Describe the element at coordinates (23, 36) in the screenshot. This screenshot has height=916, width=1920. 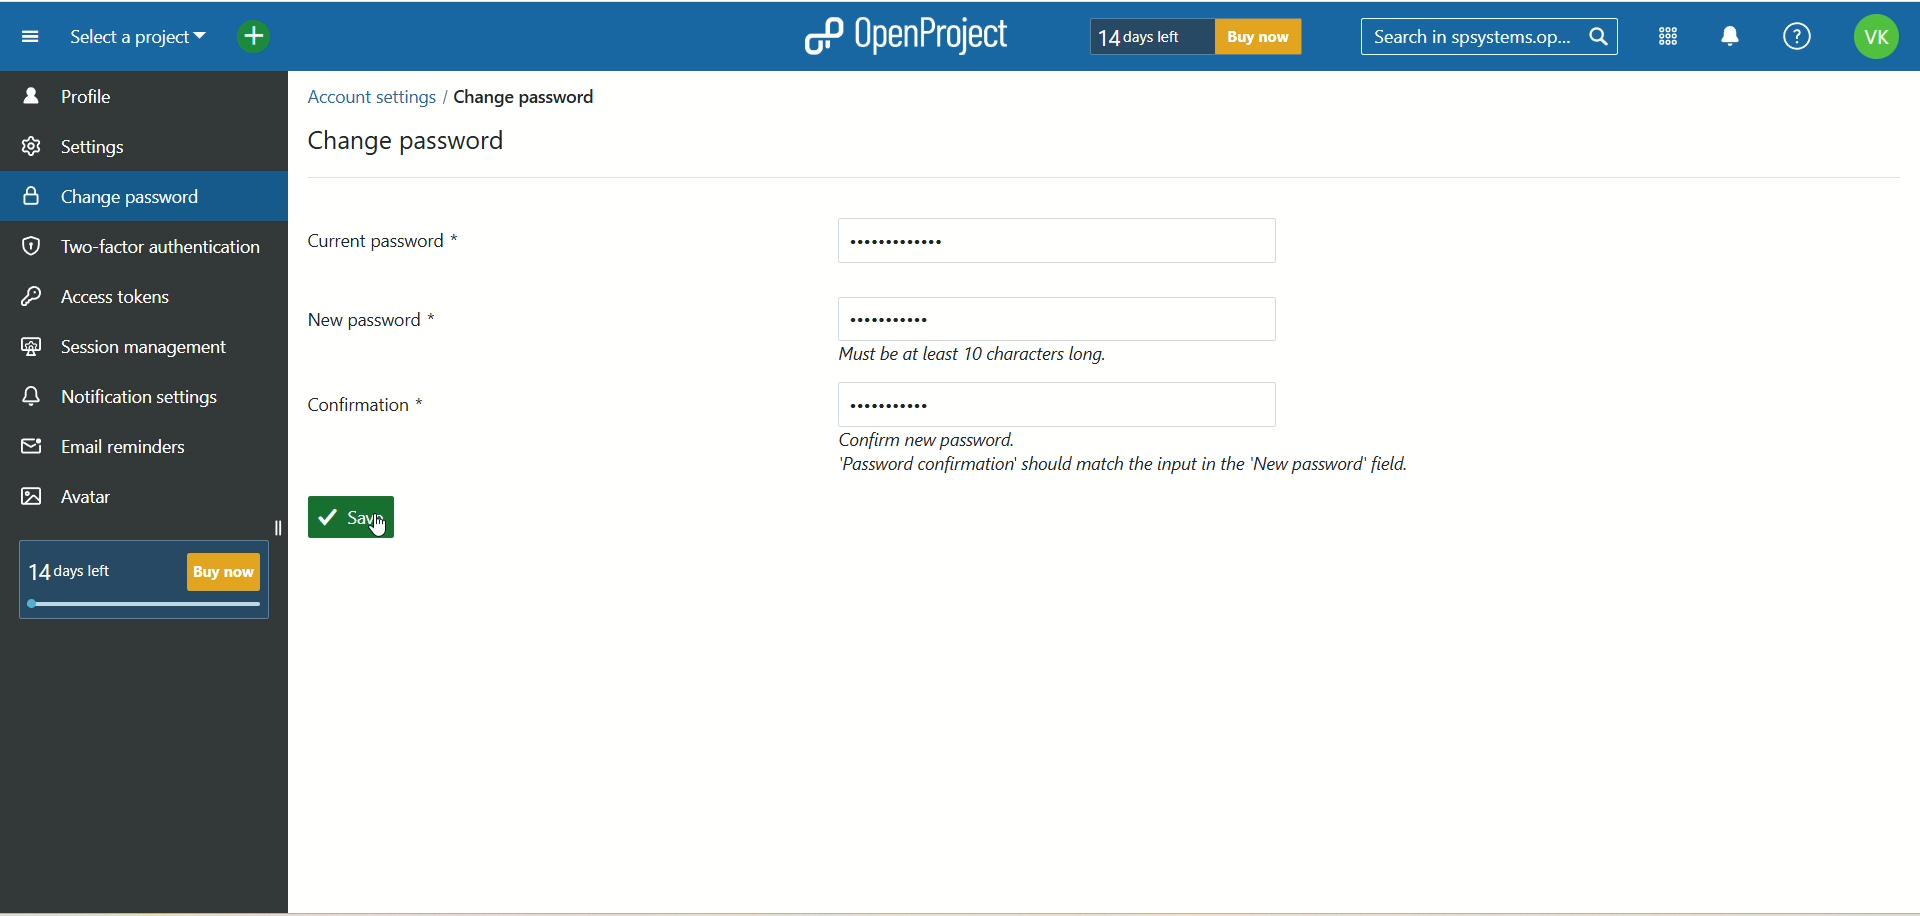
I see `menu` at that location.